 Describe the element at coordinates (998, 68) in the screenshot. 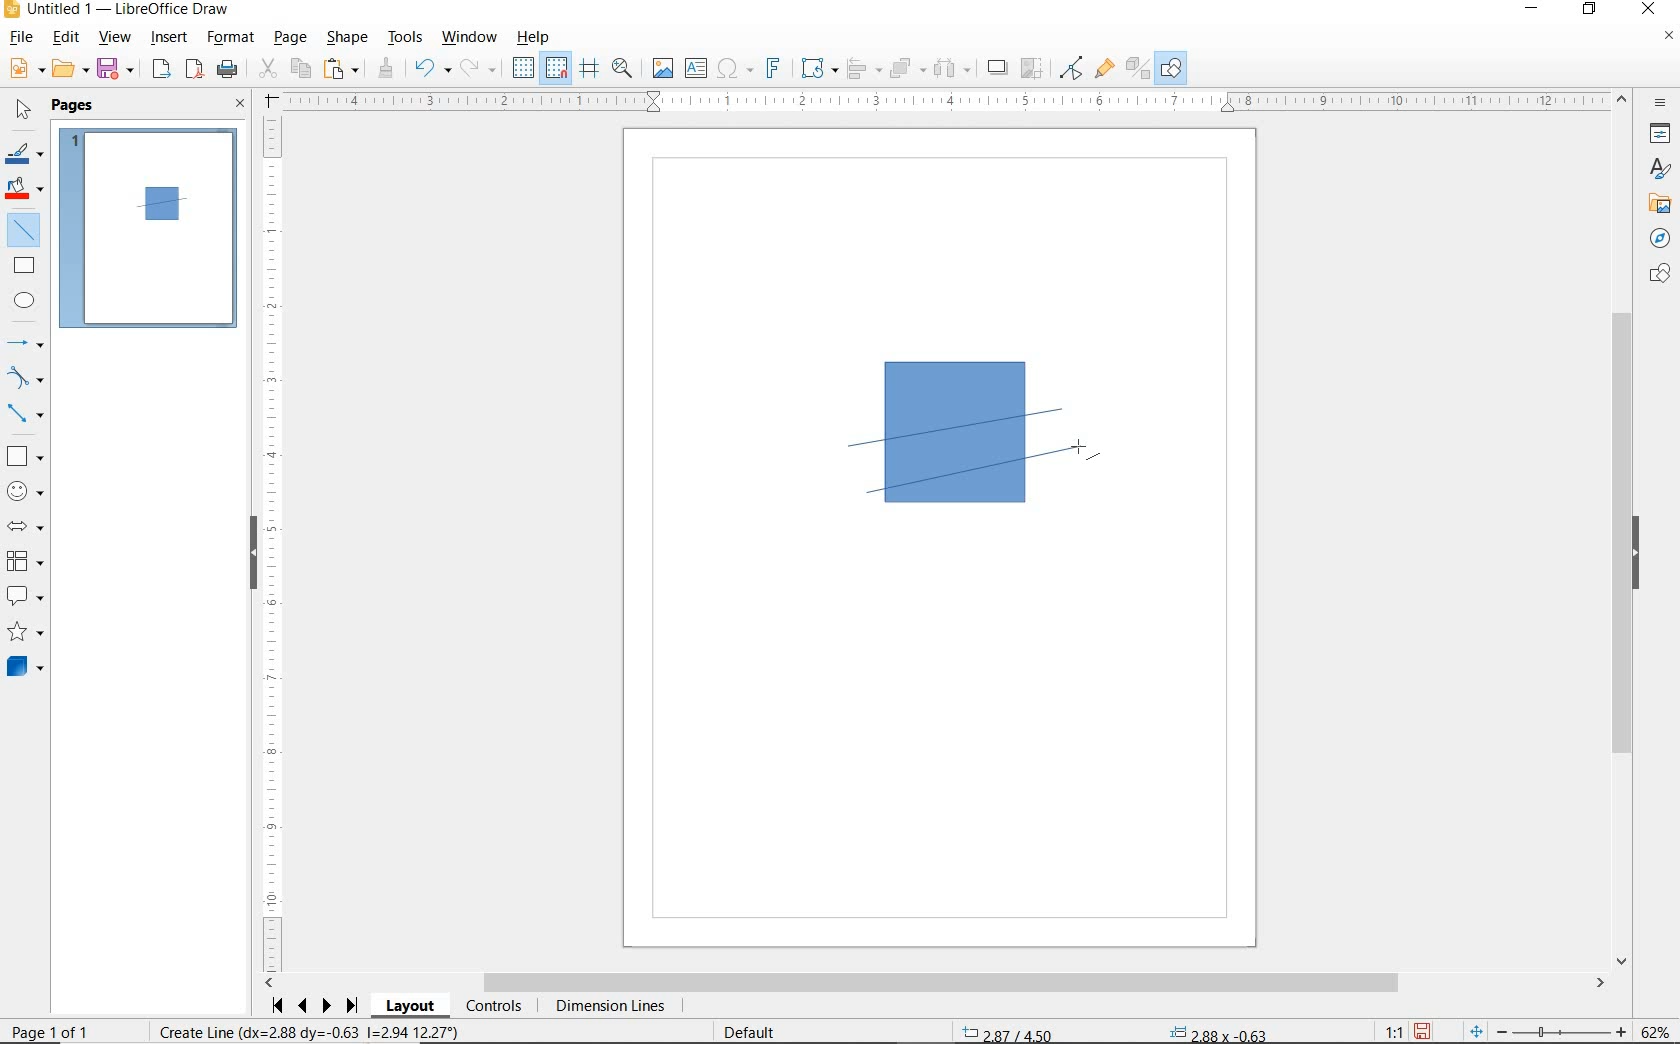

I see `SHADOW` at that location.